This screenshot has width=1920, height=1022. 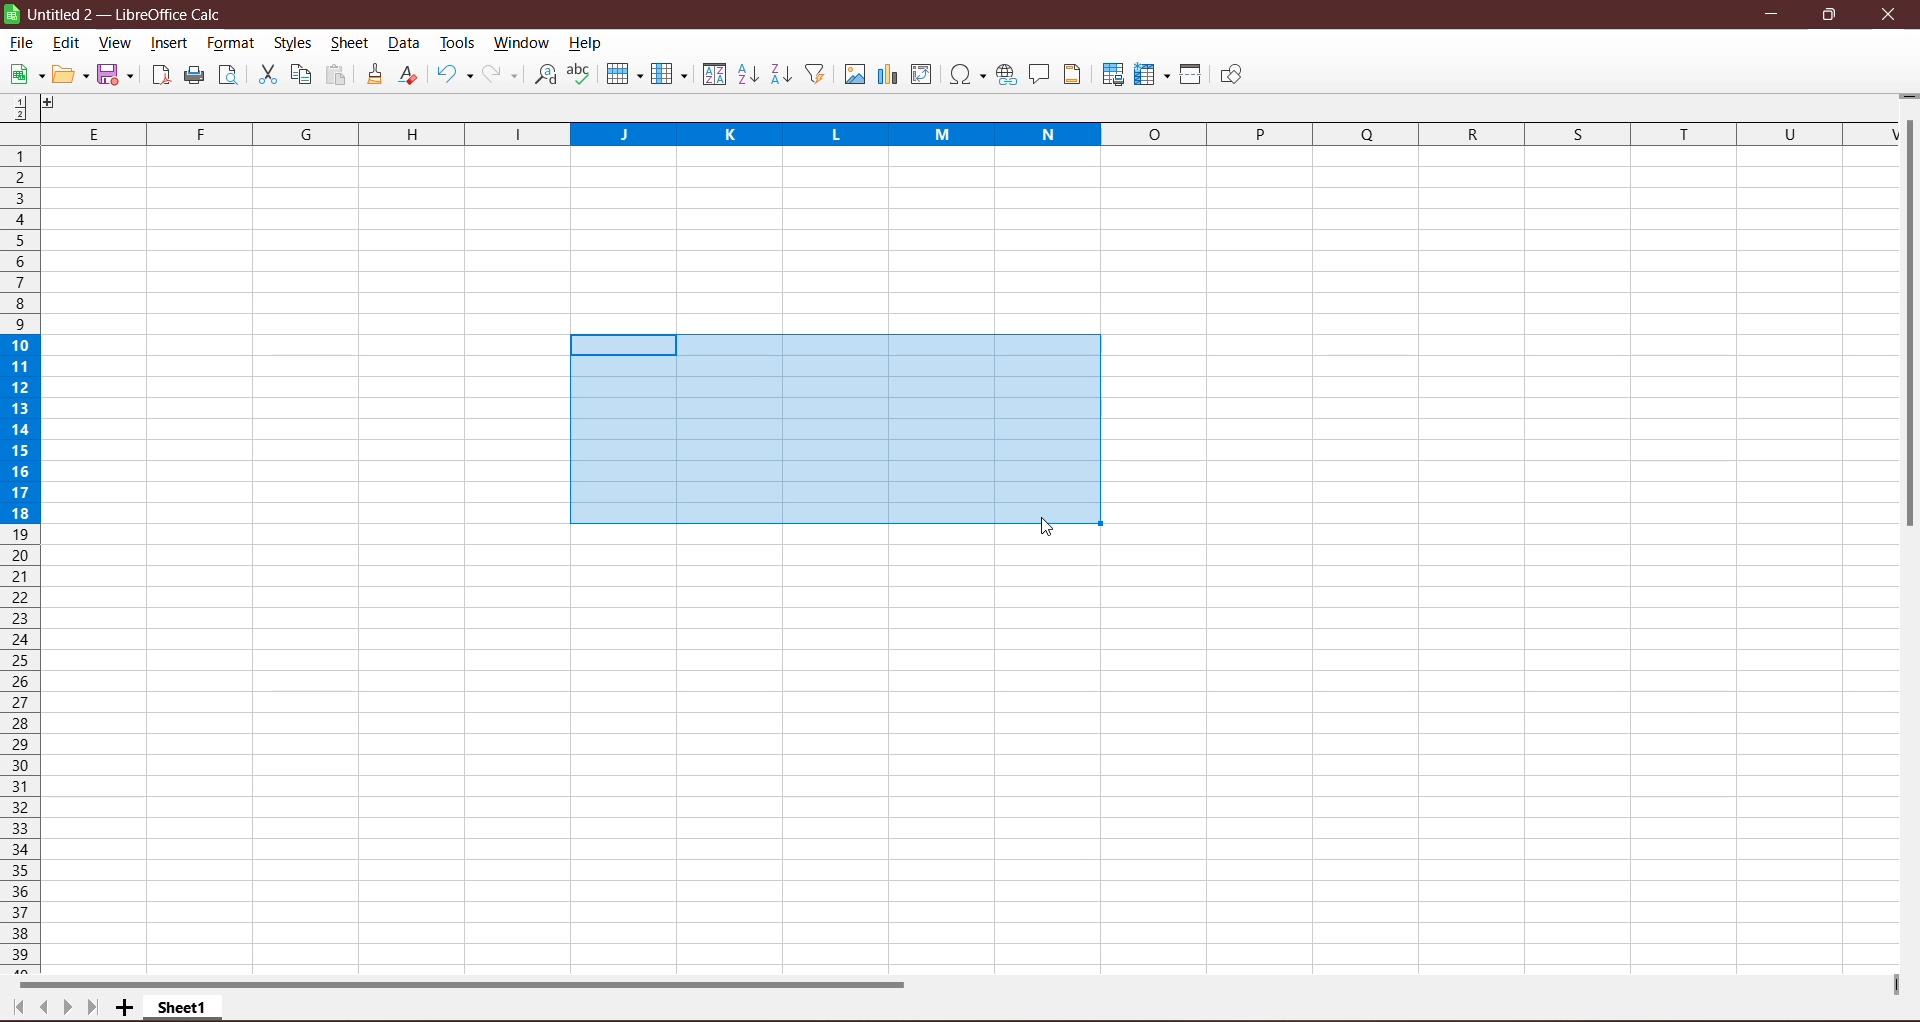 I want to click on Add New Sheet, so click(x=125, y=1008).